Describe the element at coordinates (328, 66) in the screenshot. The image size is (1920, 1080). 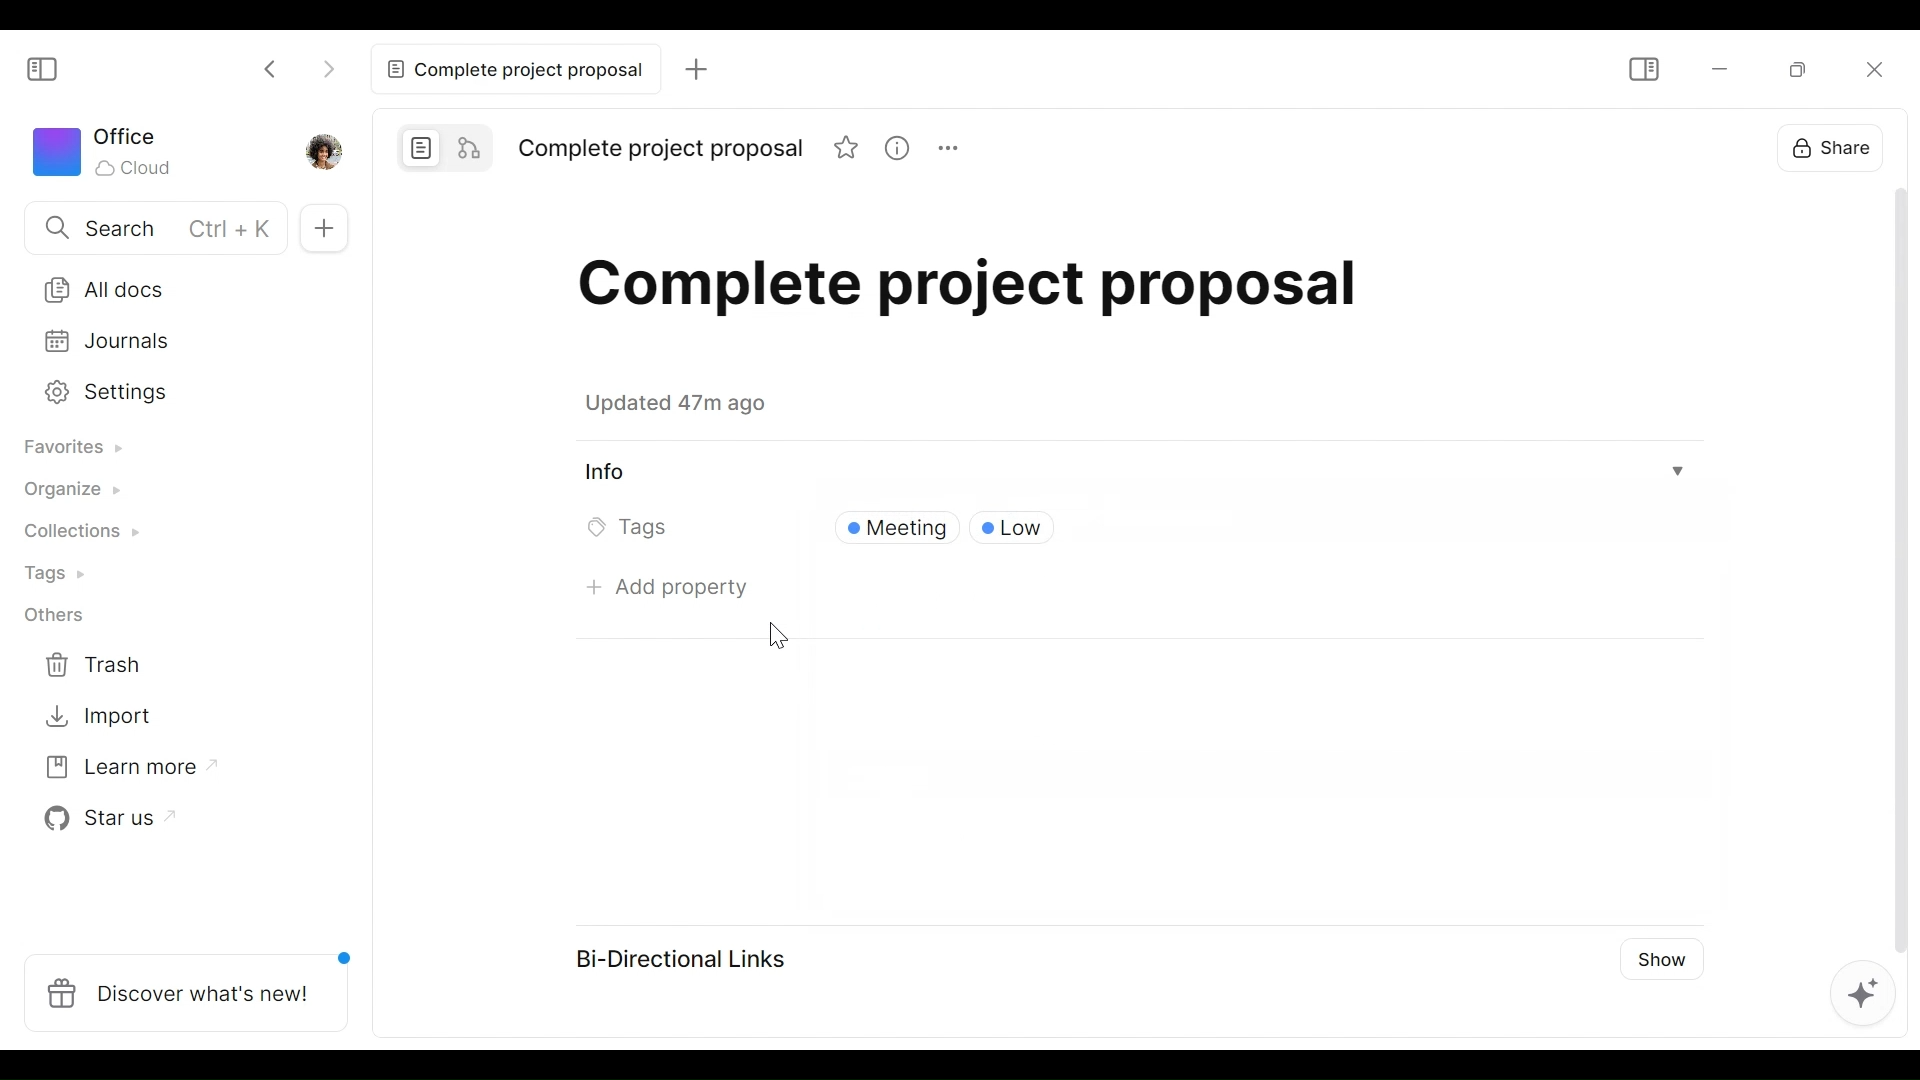
I see `Click to go forward` at that location.